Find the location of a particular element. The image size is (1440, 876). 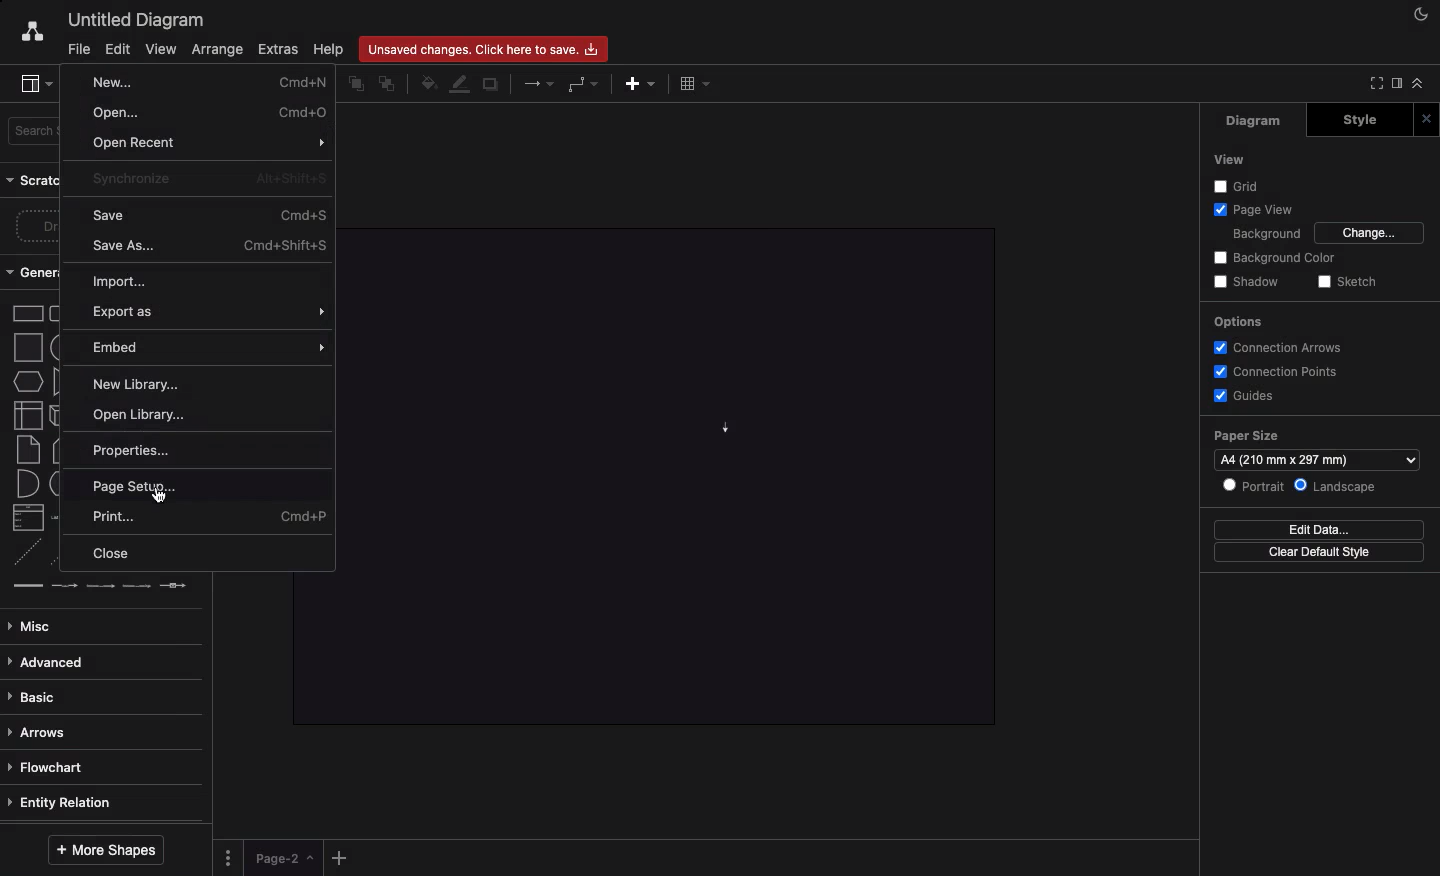

Save is located at coordinates (109, 216).